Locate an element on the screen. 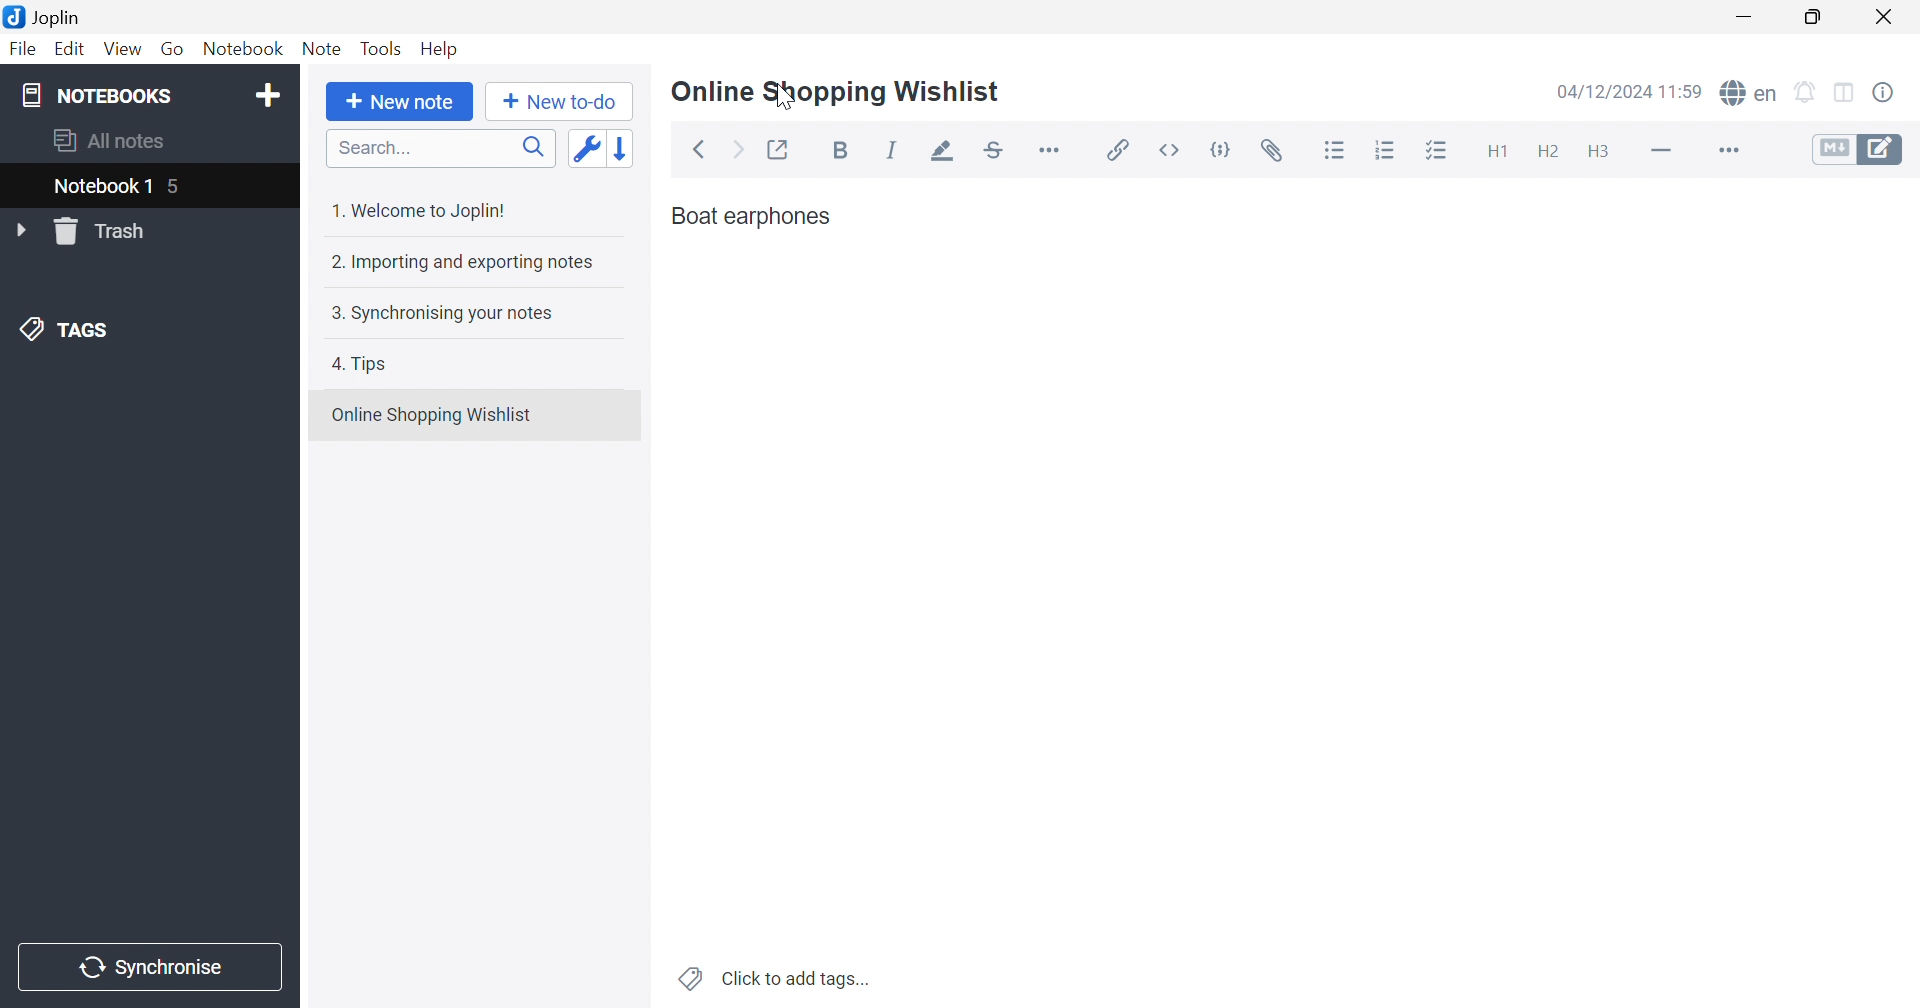  Set alarm is located at coordinates (1805, 92).